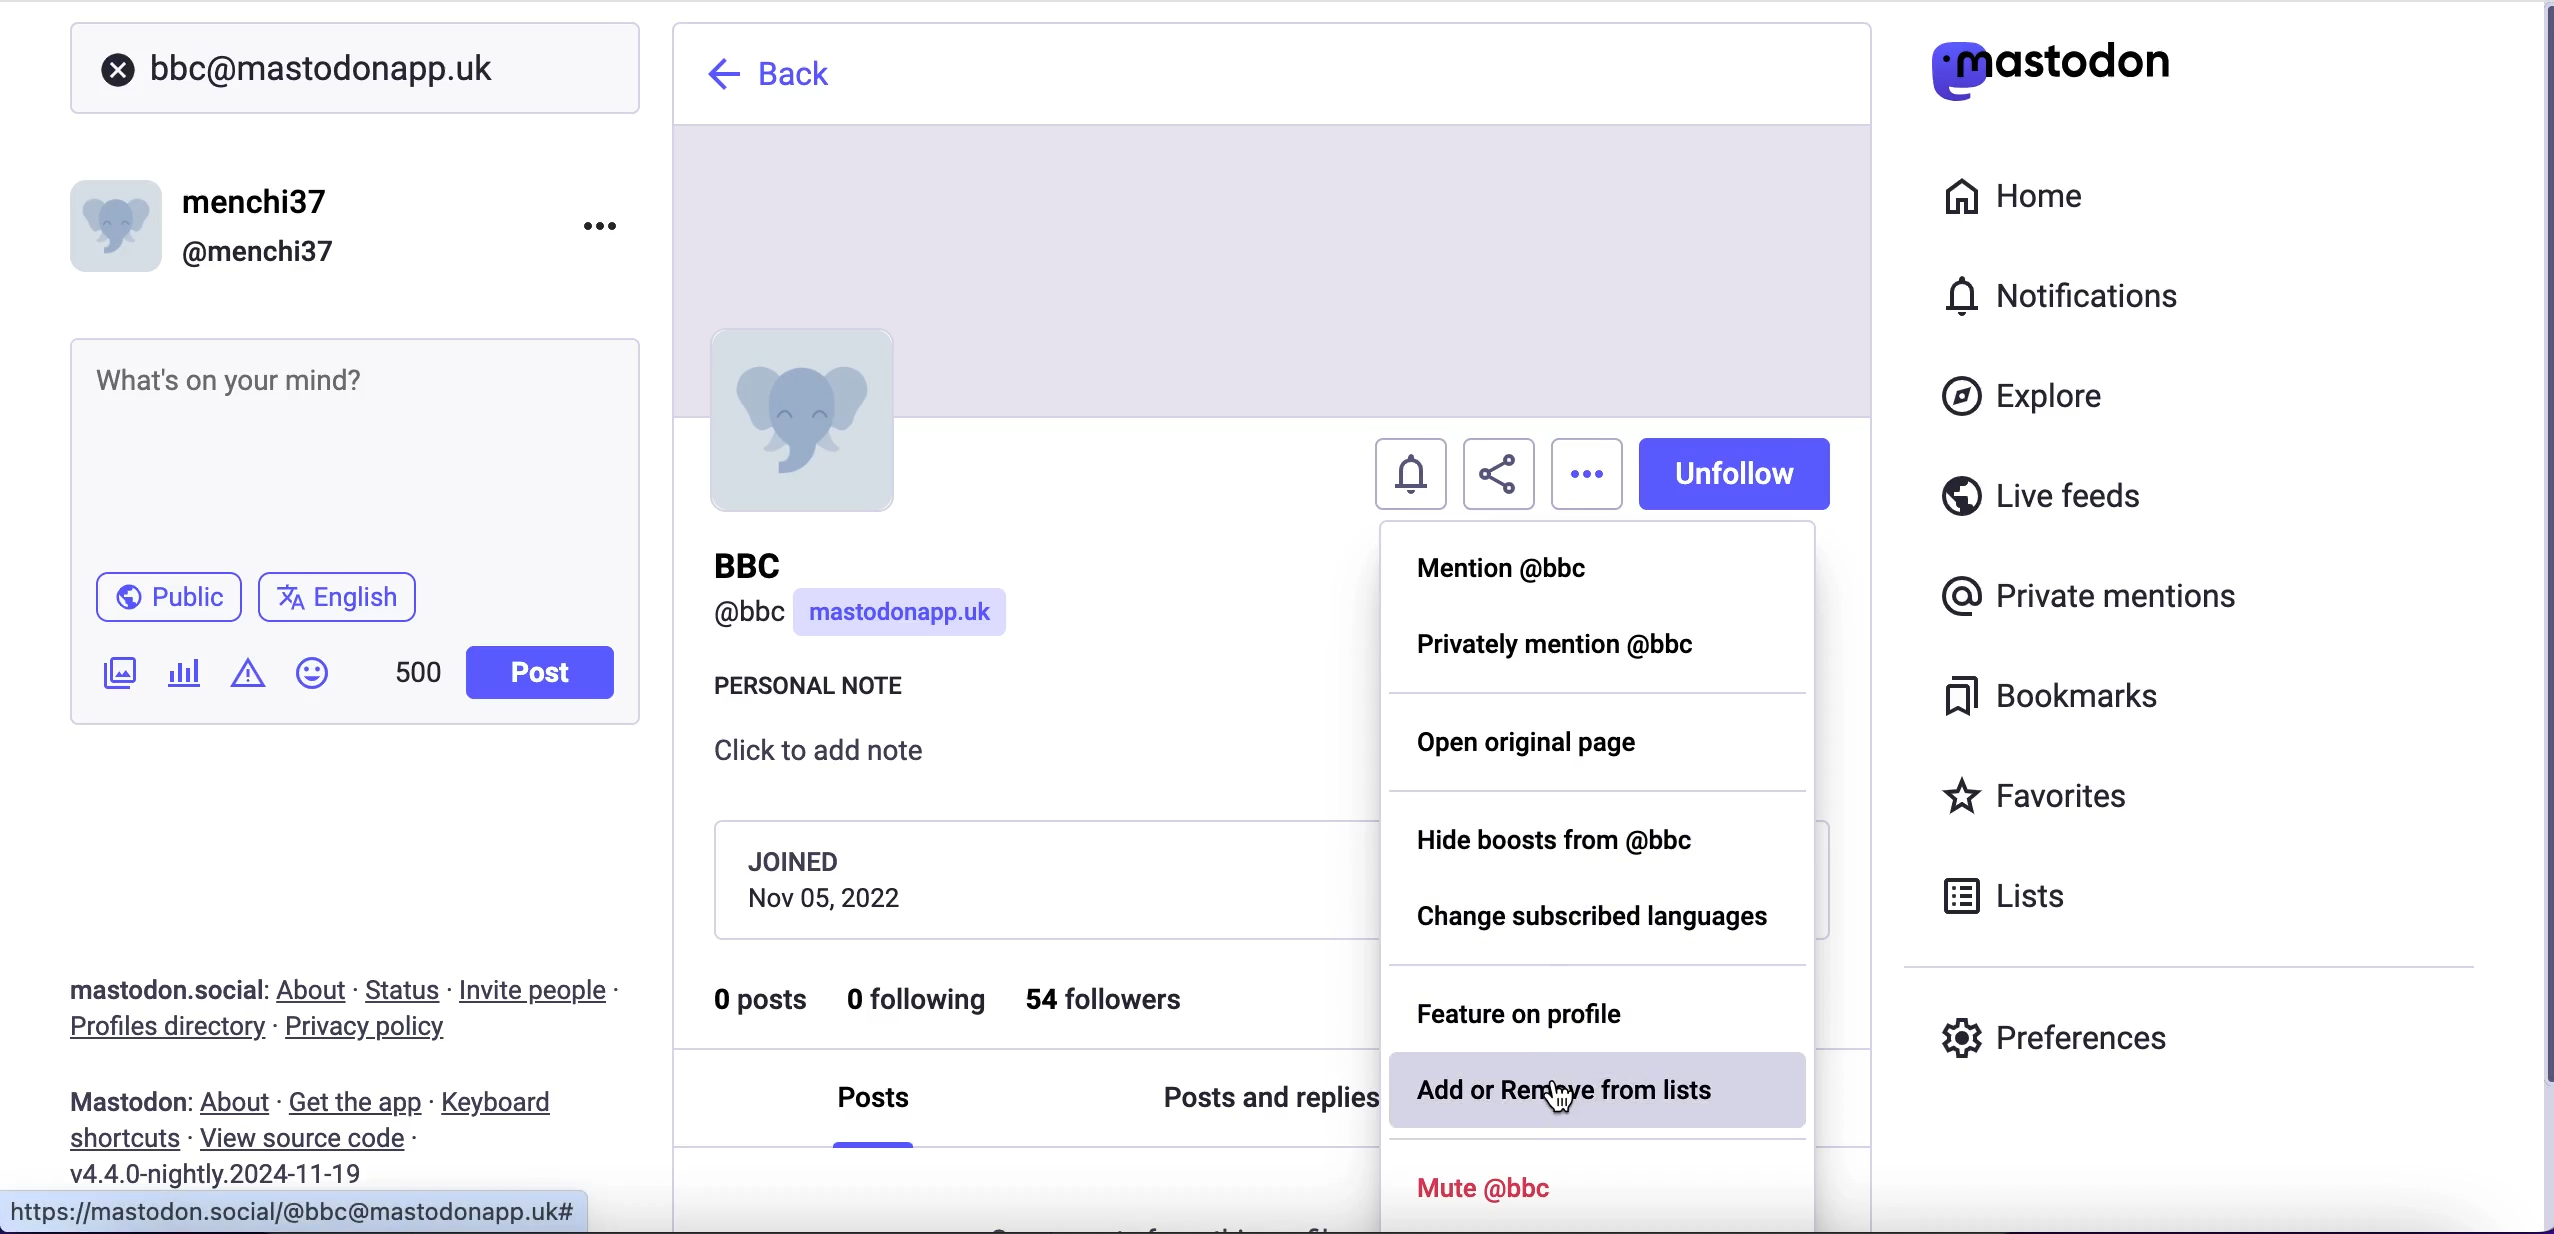 This screenshot has height=1234, width=2554. What do you see at coordinates (155, 1030) in the screenshot?
I see `profiles directory` at bounding box center [155, 1030].